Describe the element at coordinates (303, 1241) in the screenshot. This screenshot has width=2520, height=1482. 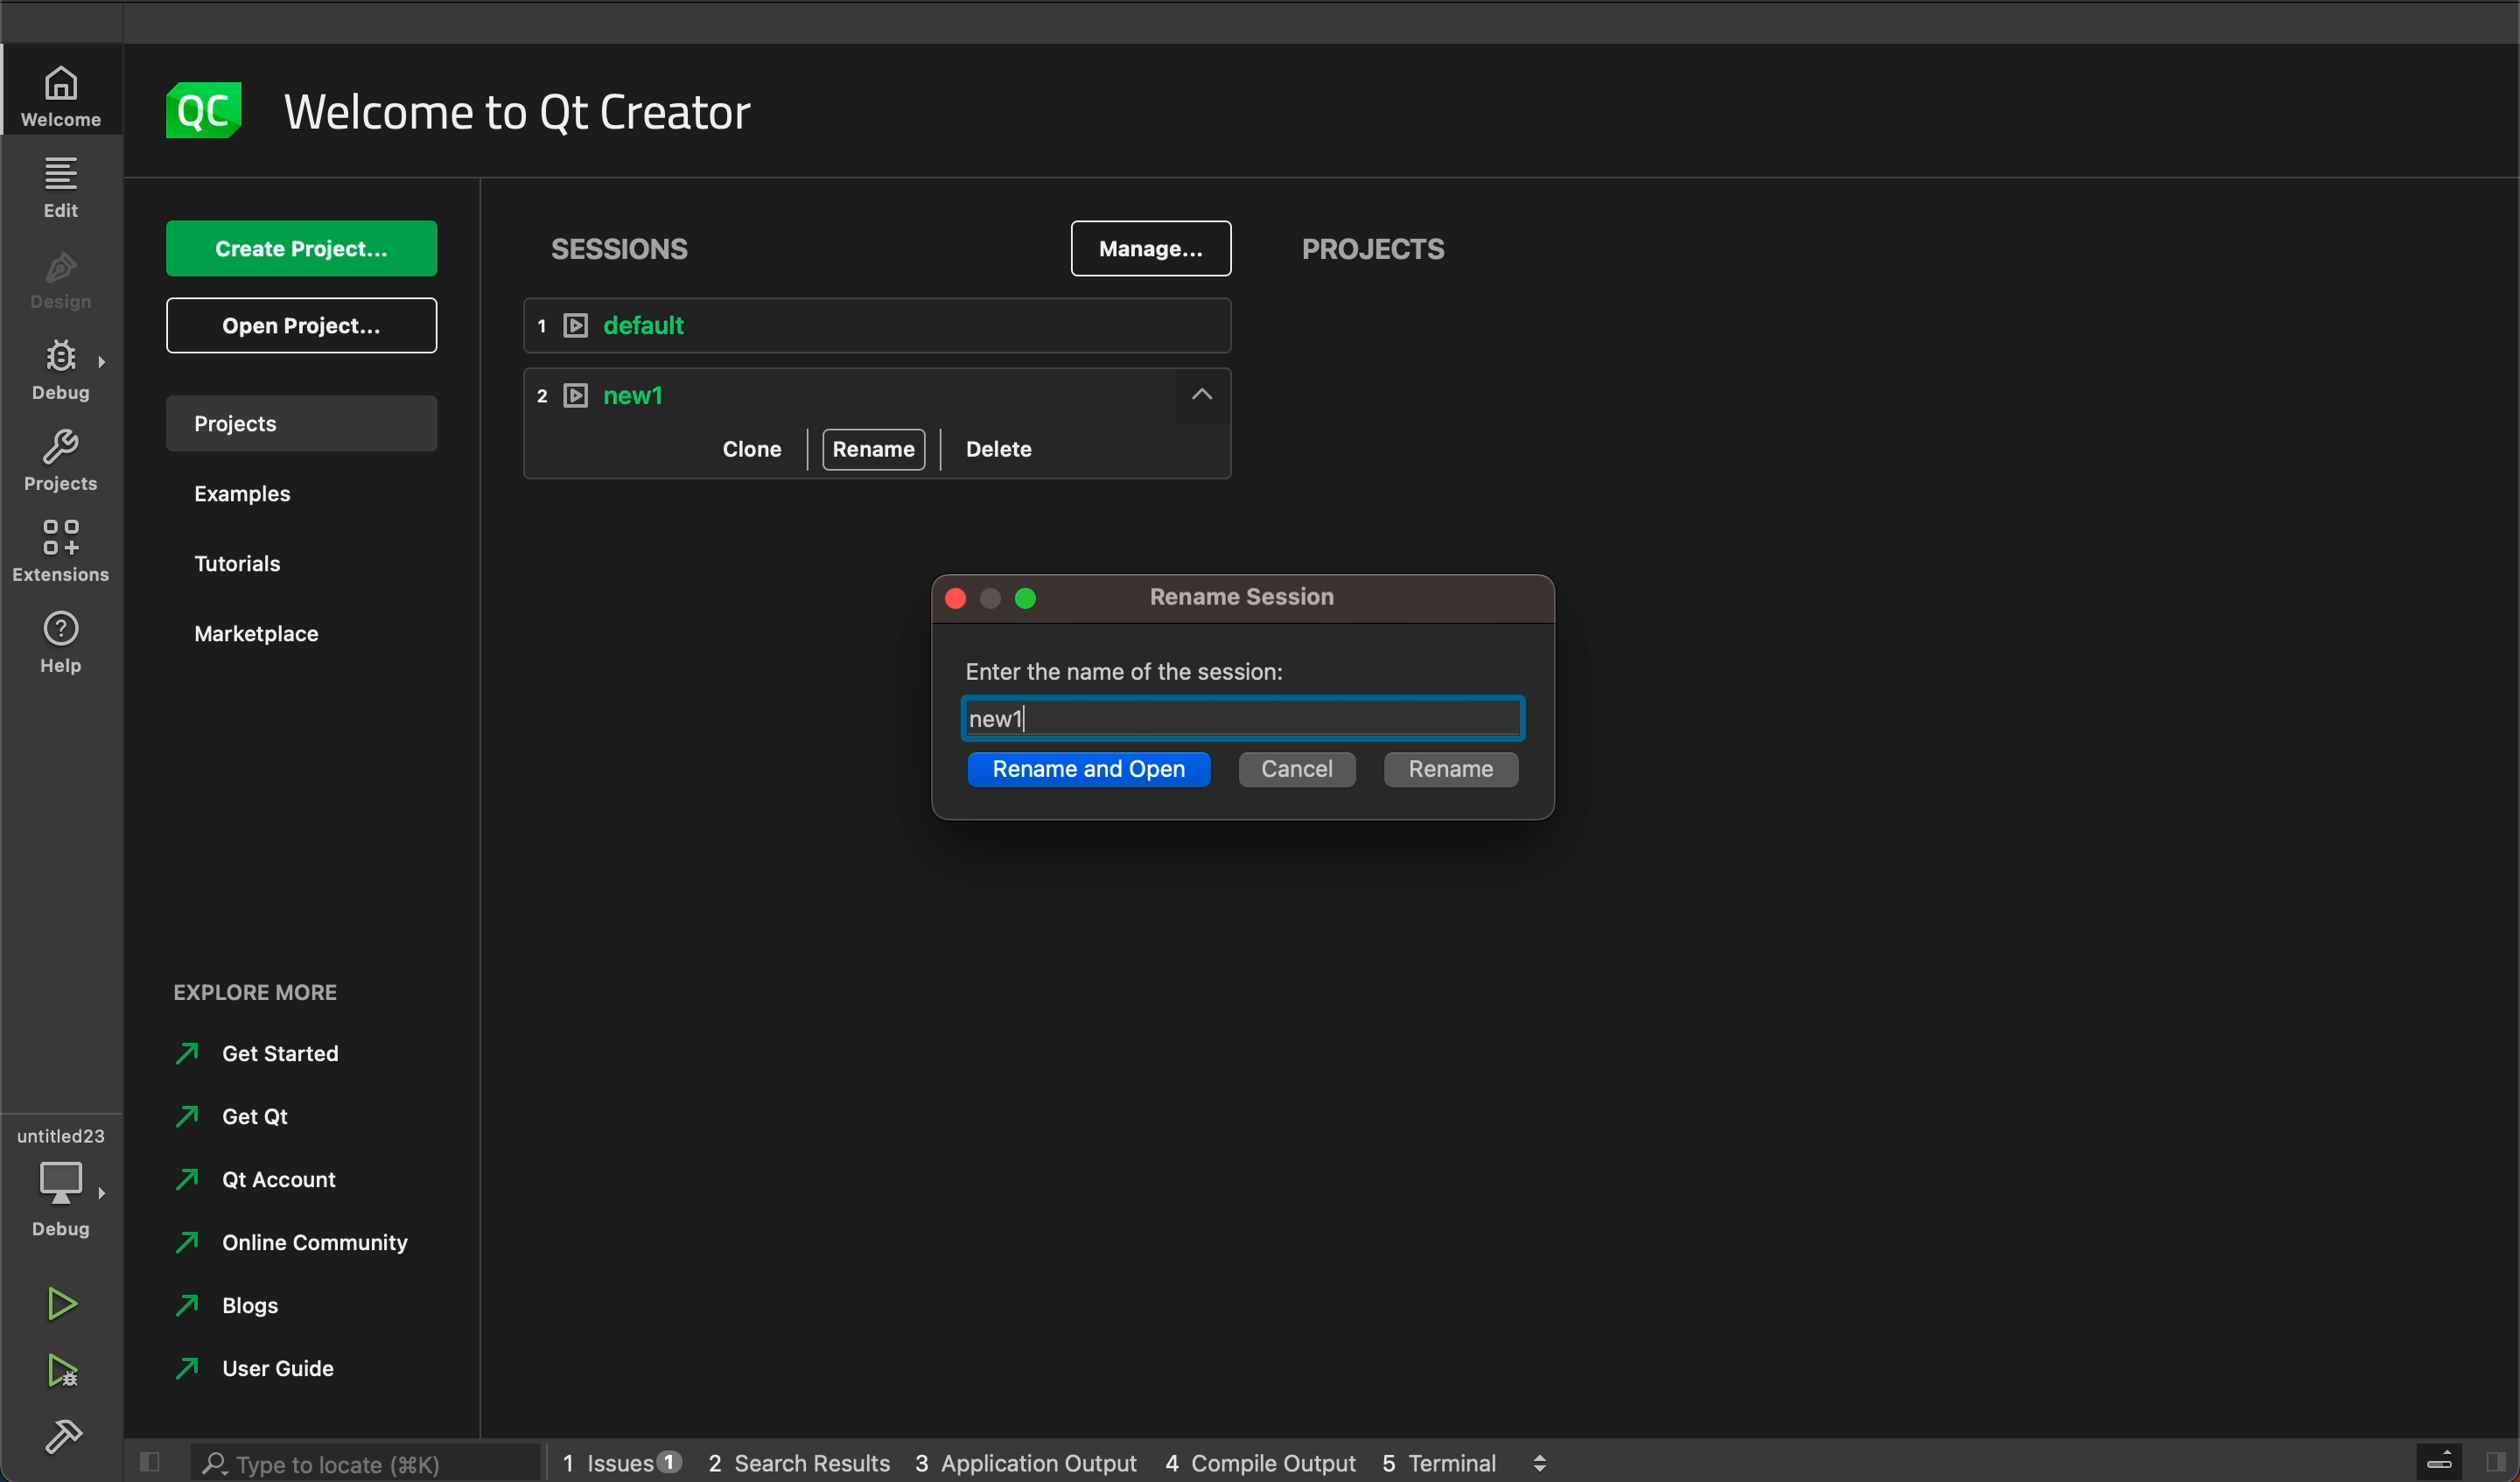
I see `online` at that location.